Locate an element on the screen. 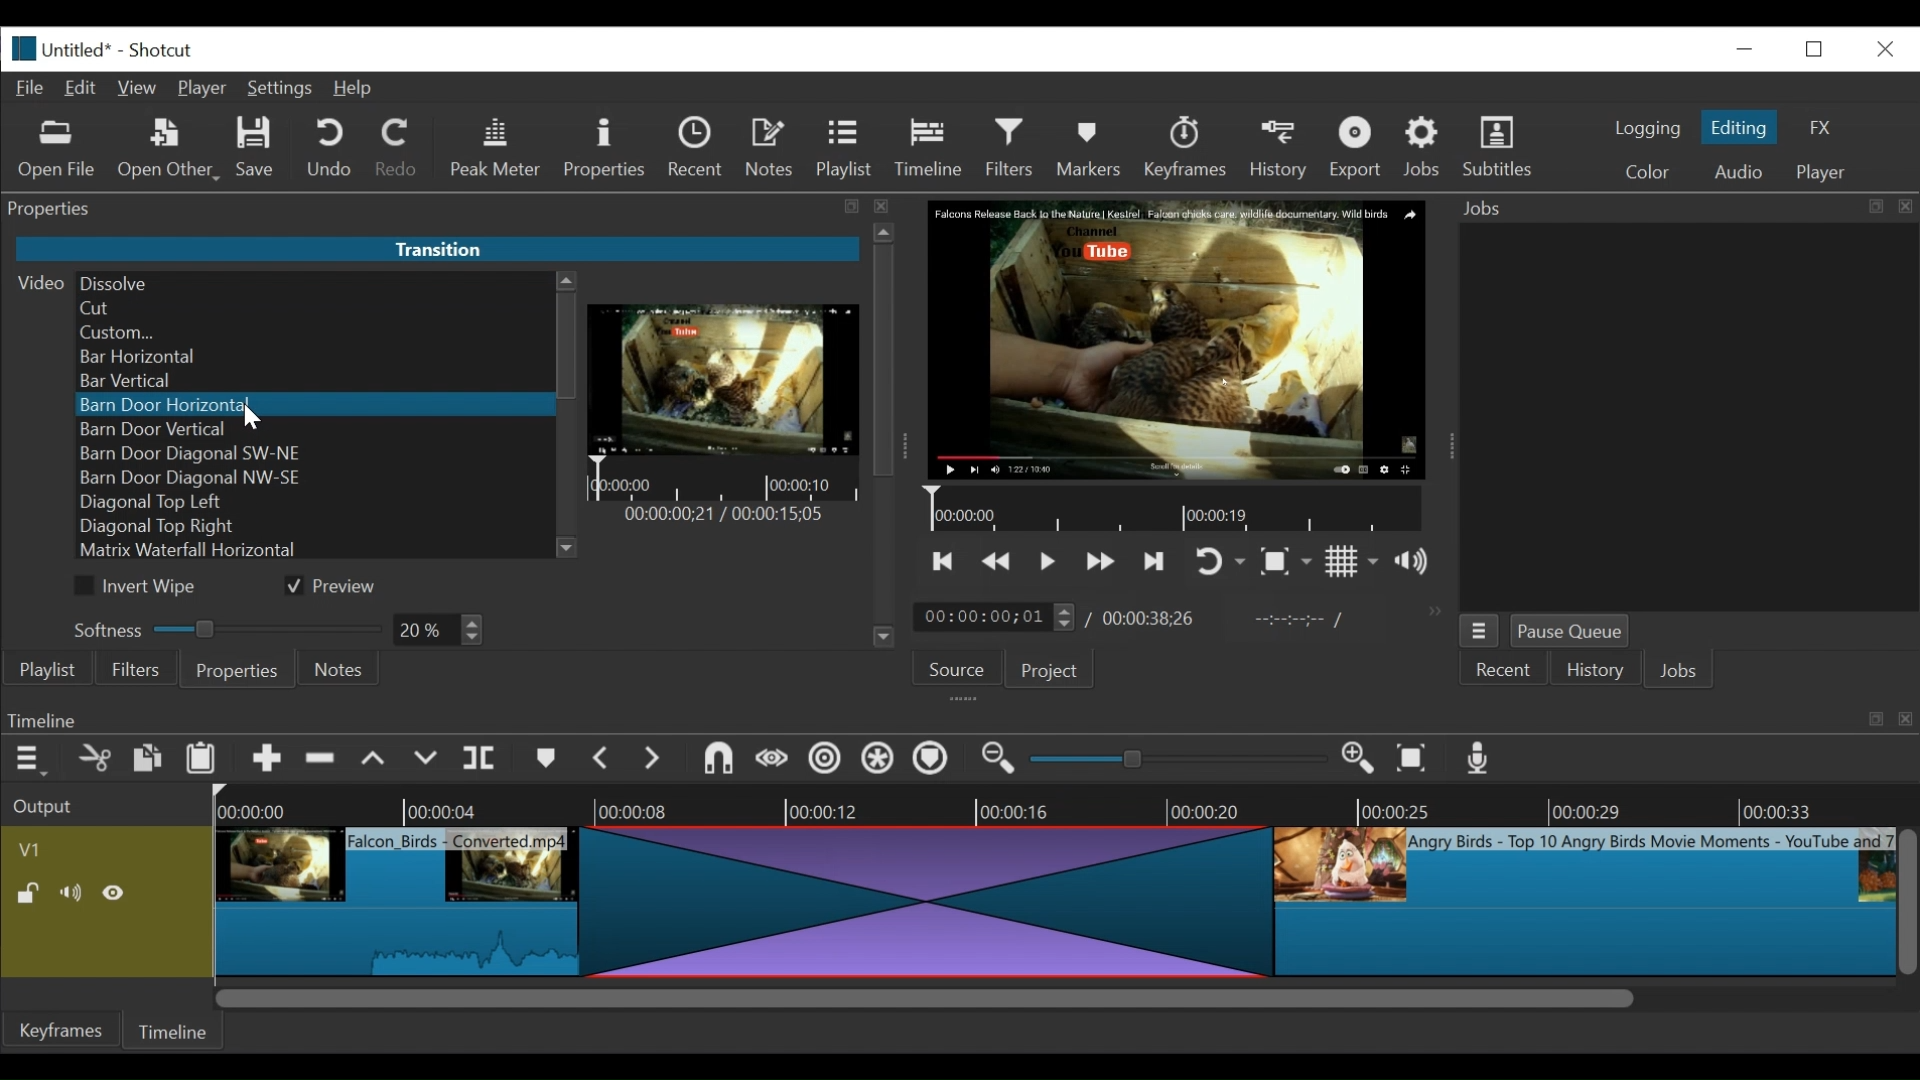 Image resolution: width=1920 pixels, height=1080 pixels. Cursor is located at coordinates (247, 420).